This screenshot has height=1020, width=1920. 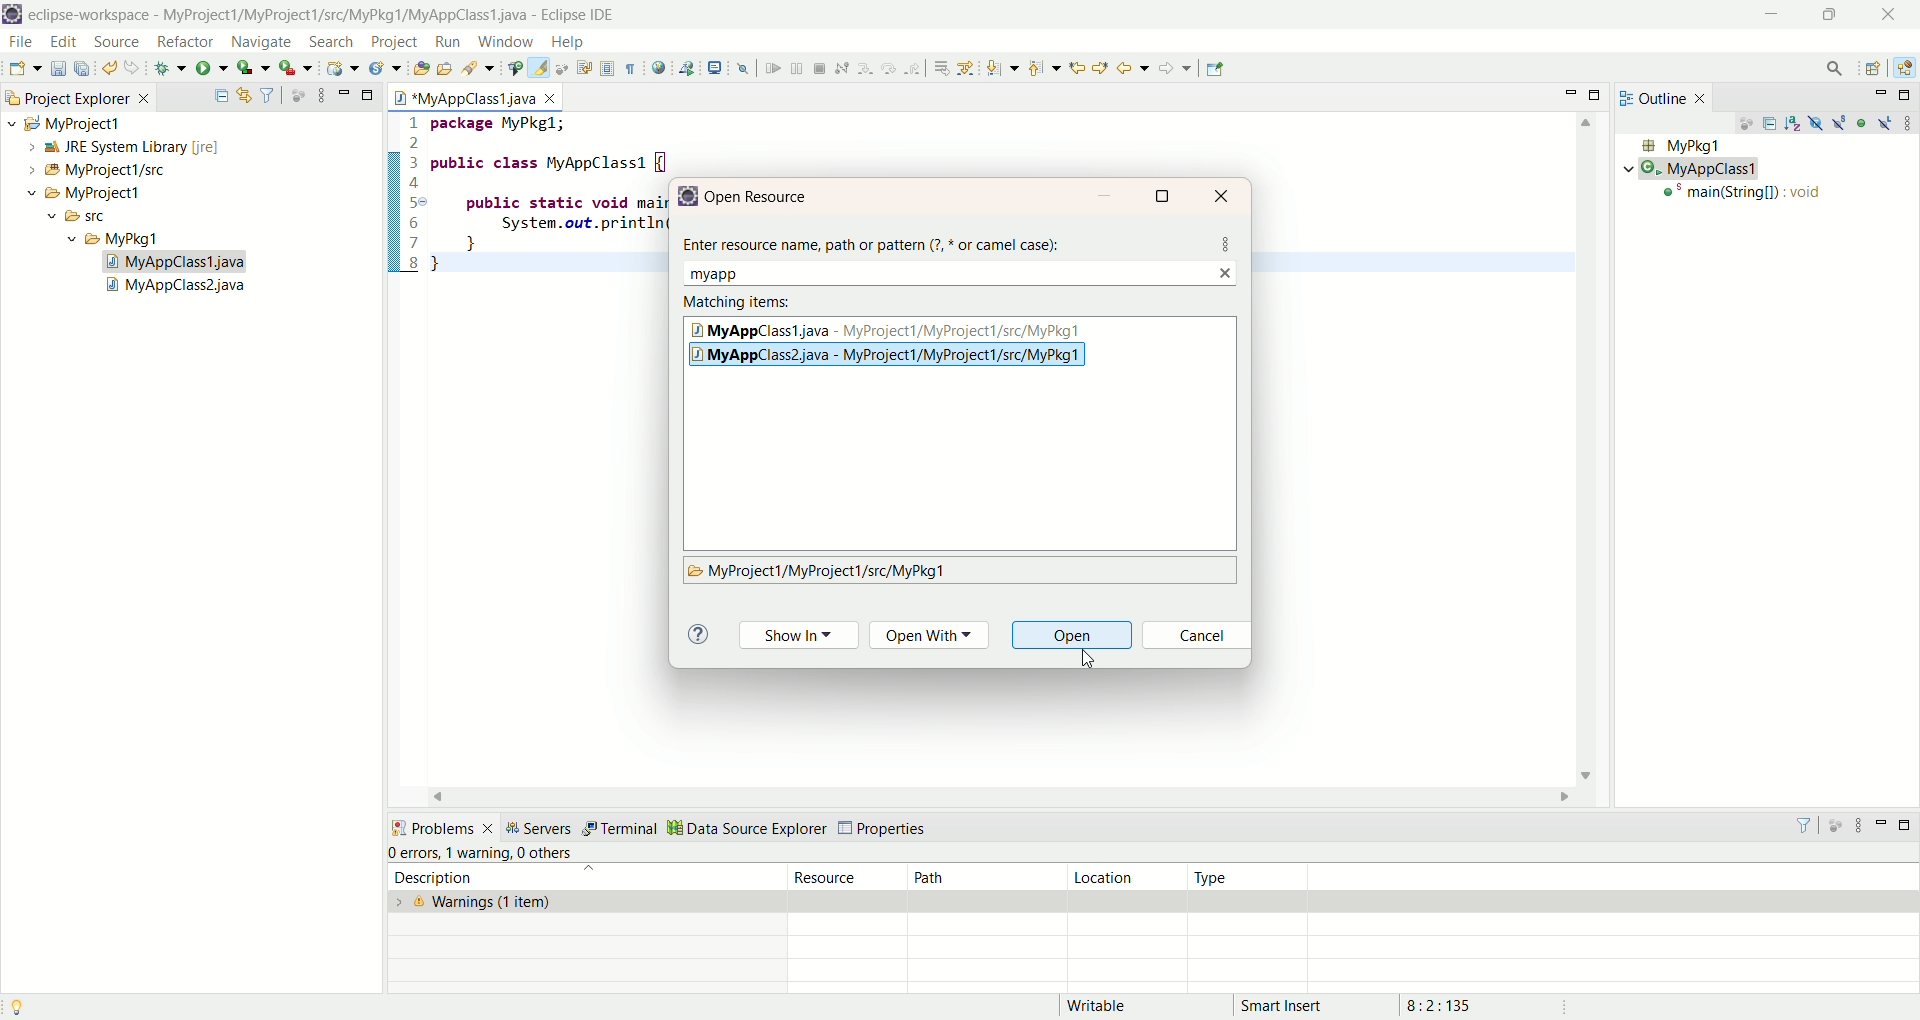 I want to click on close, so click(x=1228, y=272).